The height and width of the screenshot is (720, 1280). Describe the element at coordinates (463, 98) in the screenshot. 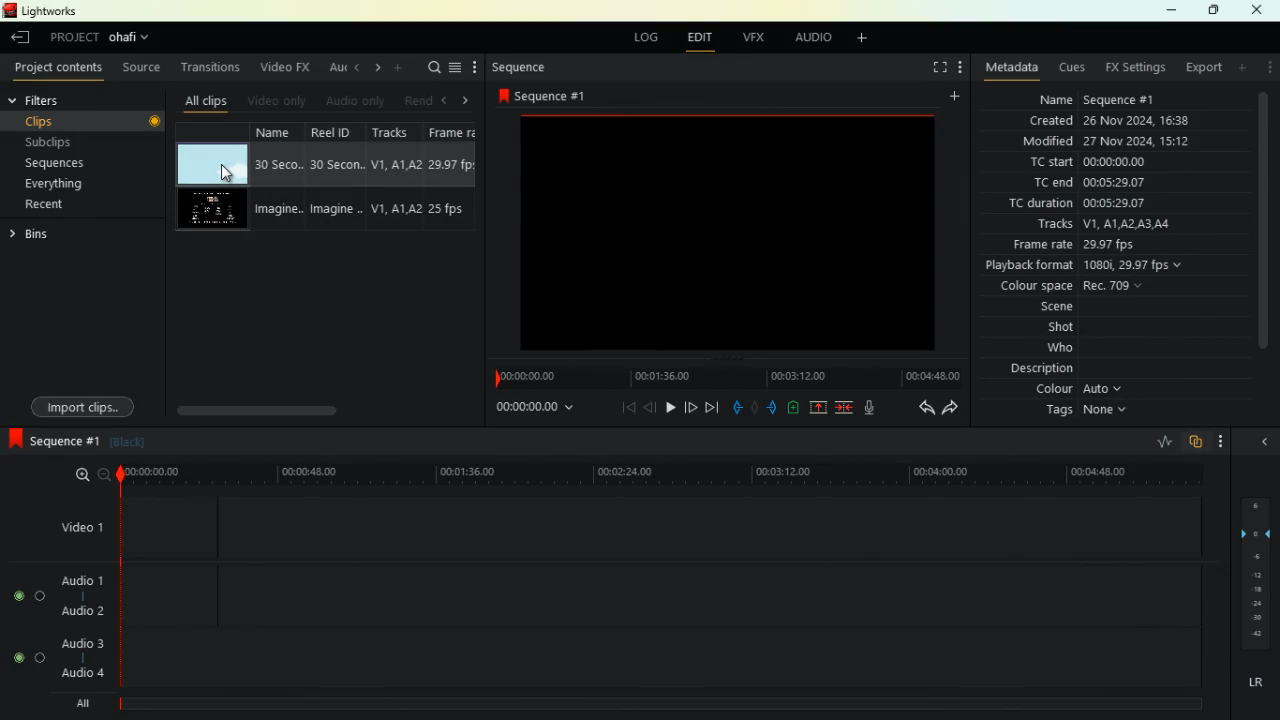

I see `right` at that location.